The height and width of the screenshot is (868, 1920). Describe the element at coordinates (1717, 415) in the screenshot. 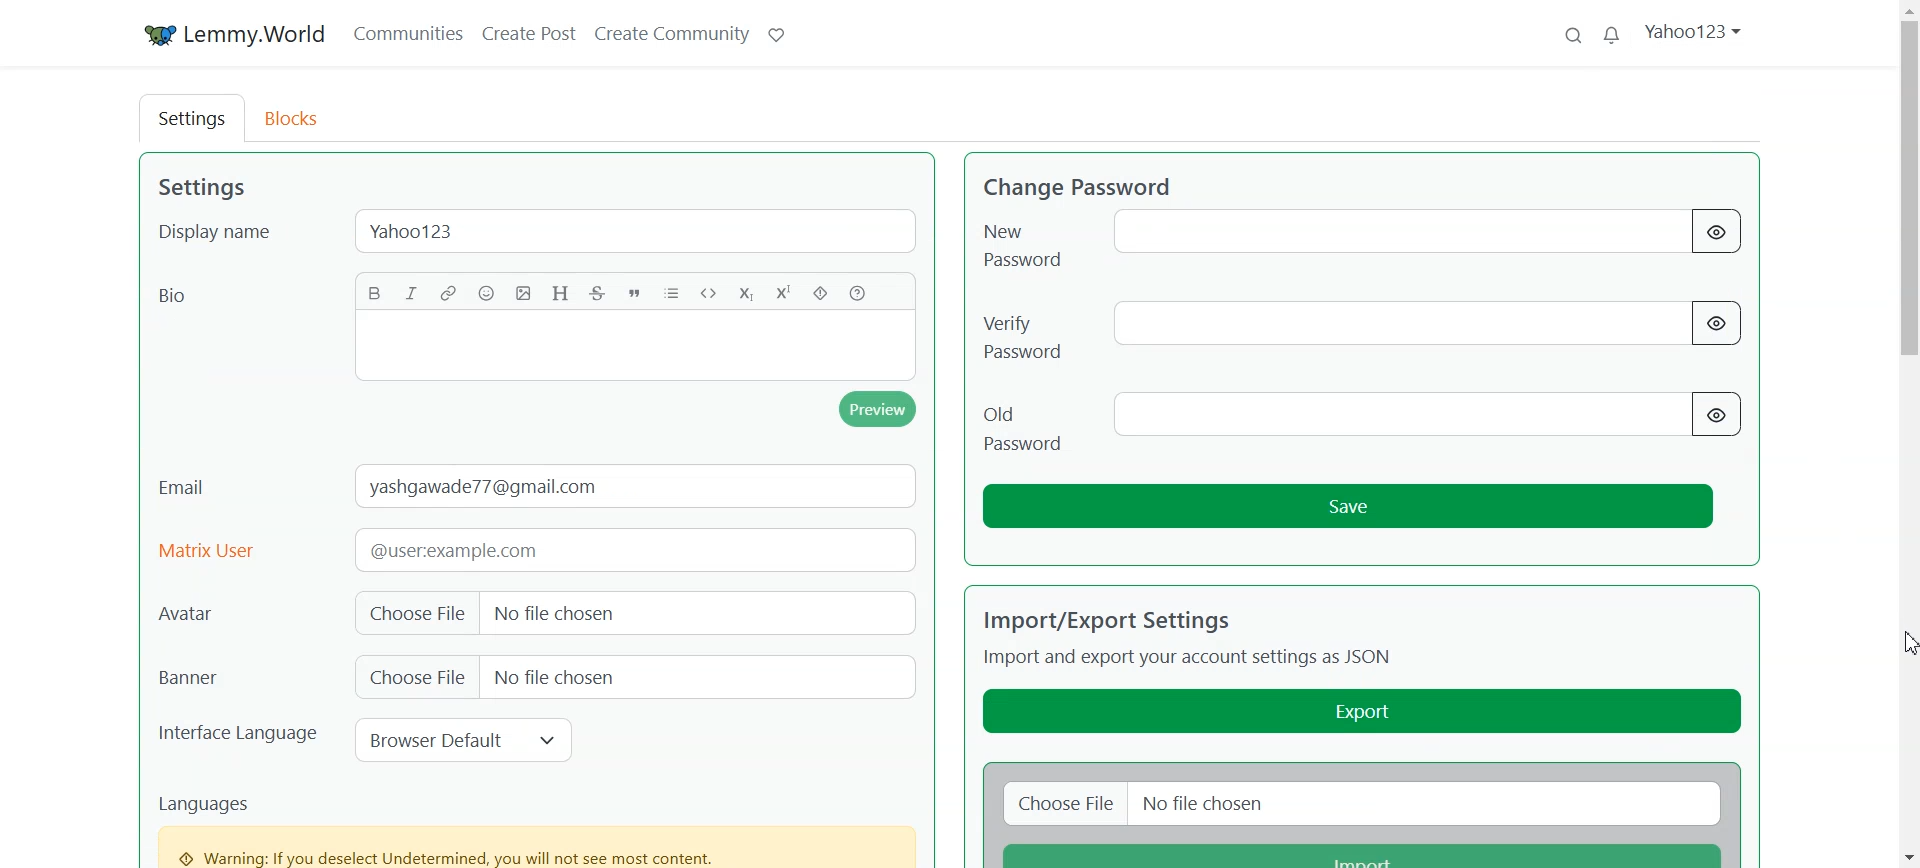

I see `View Password` at that location.